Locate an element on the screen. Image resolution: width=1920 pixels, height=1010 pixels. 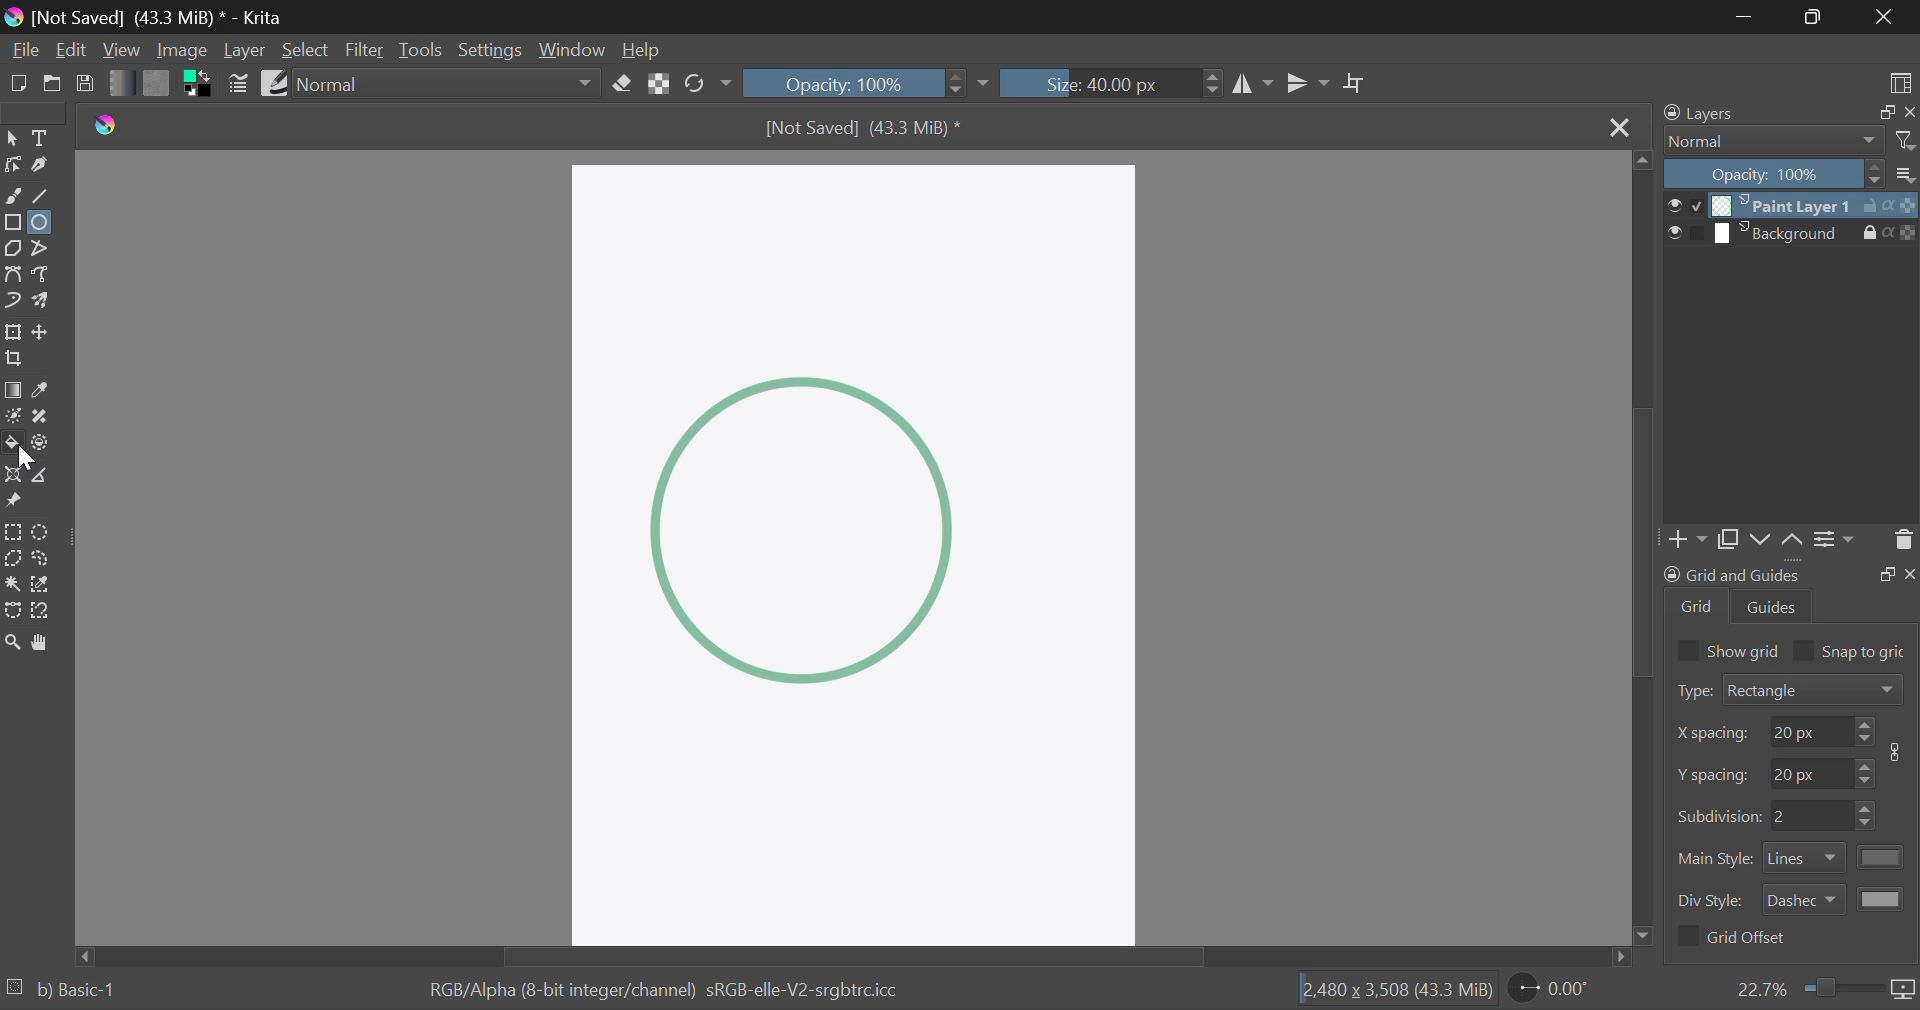
Polygon Selection is located at coordinates (12, 560).